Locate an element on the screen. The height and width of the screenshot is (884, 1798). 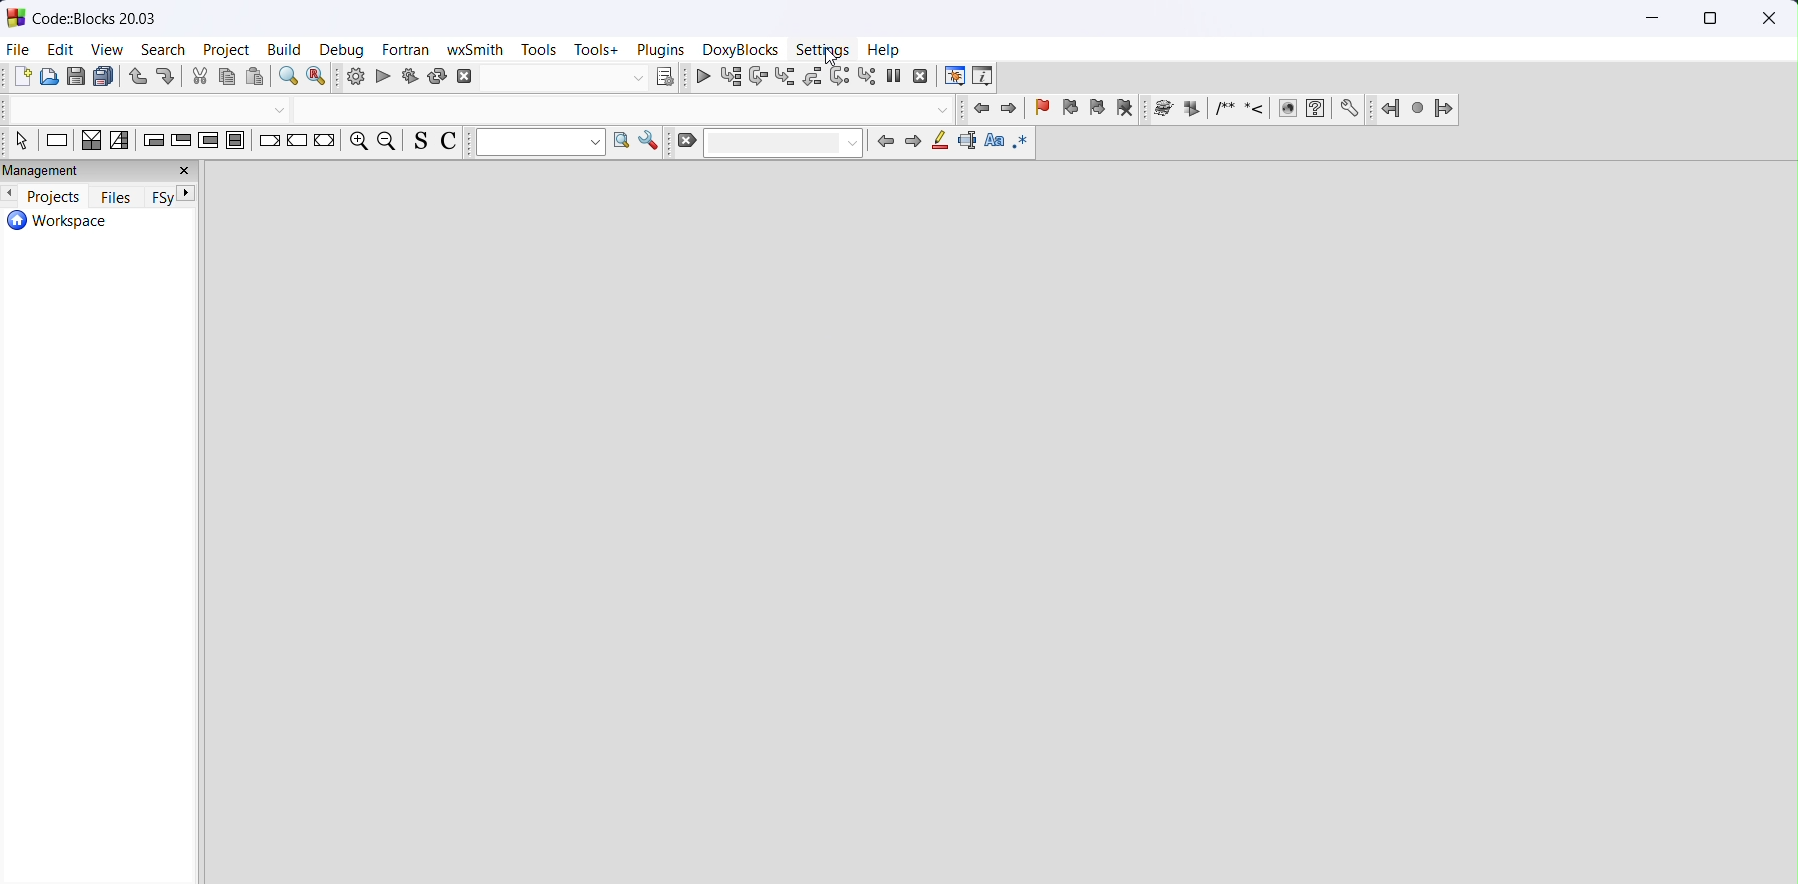
step into  is located at coordinates (786, 78).